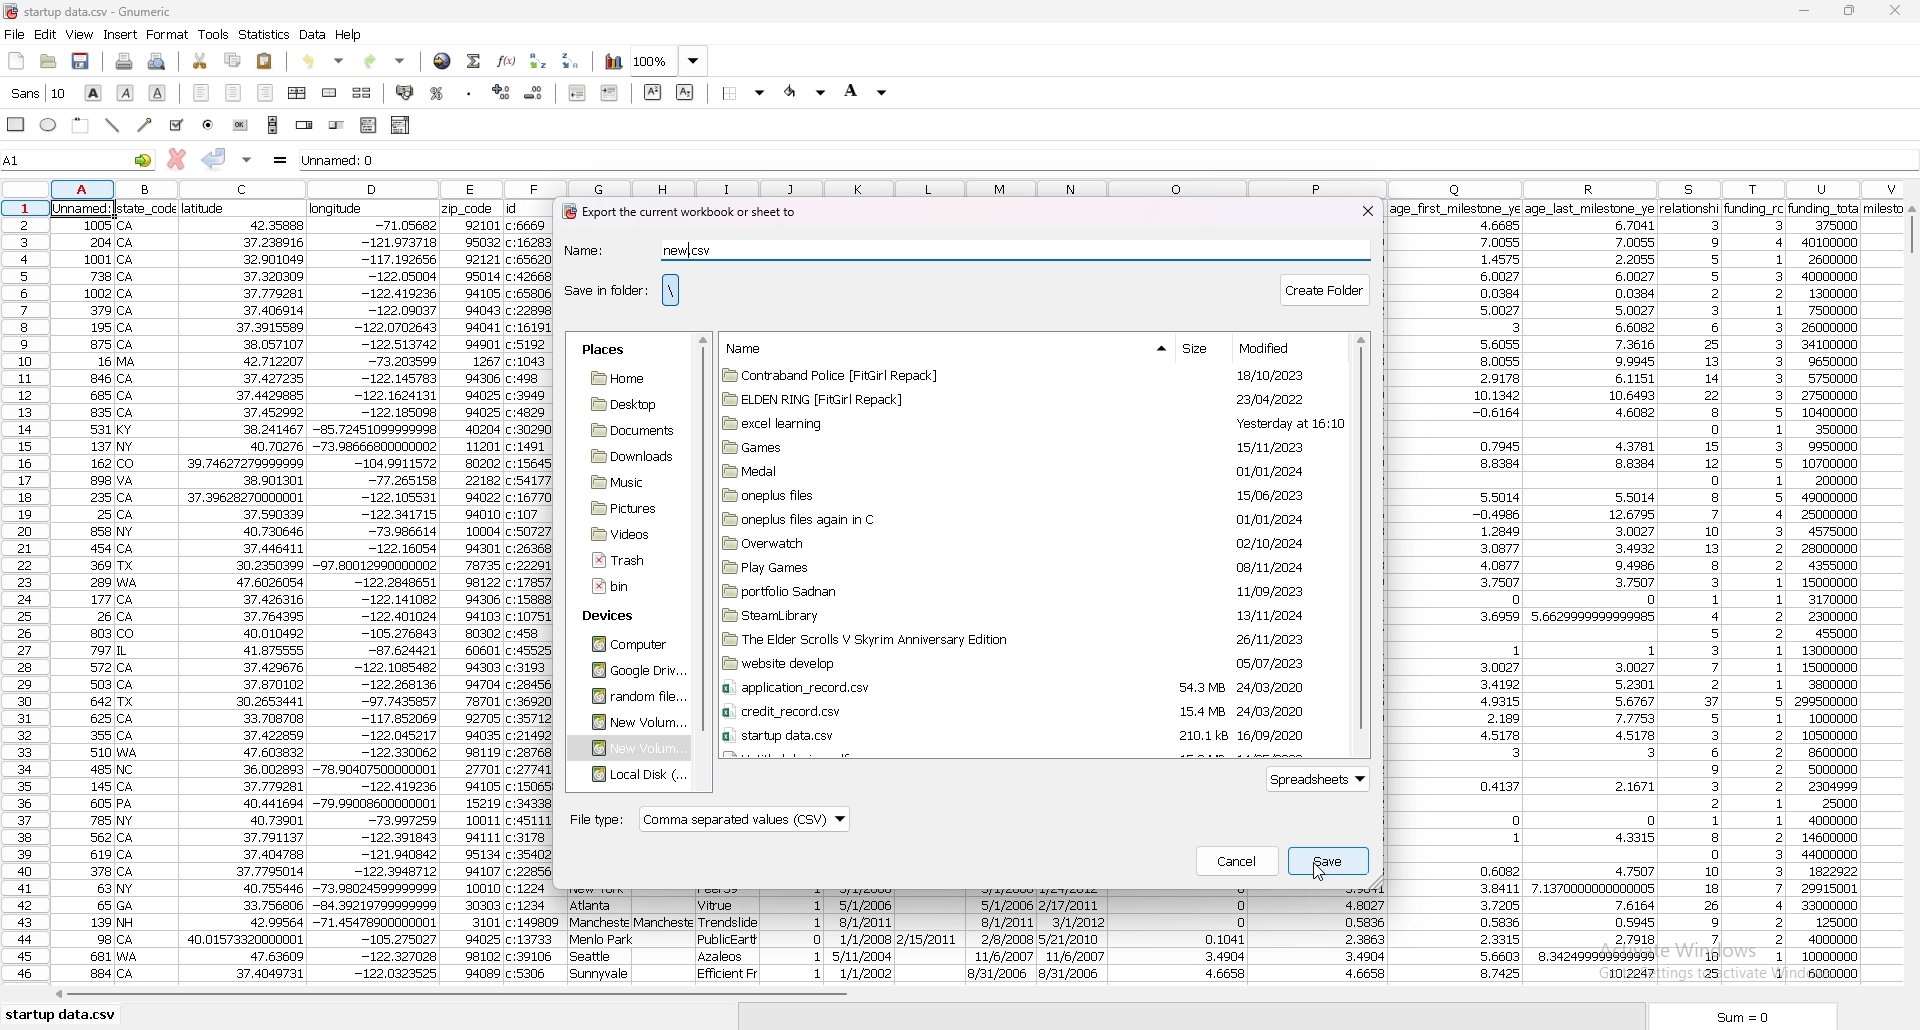  I want to click on folder, so click(630, 696).